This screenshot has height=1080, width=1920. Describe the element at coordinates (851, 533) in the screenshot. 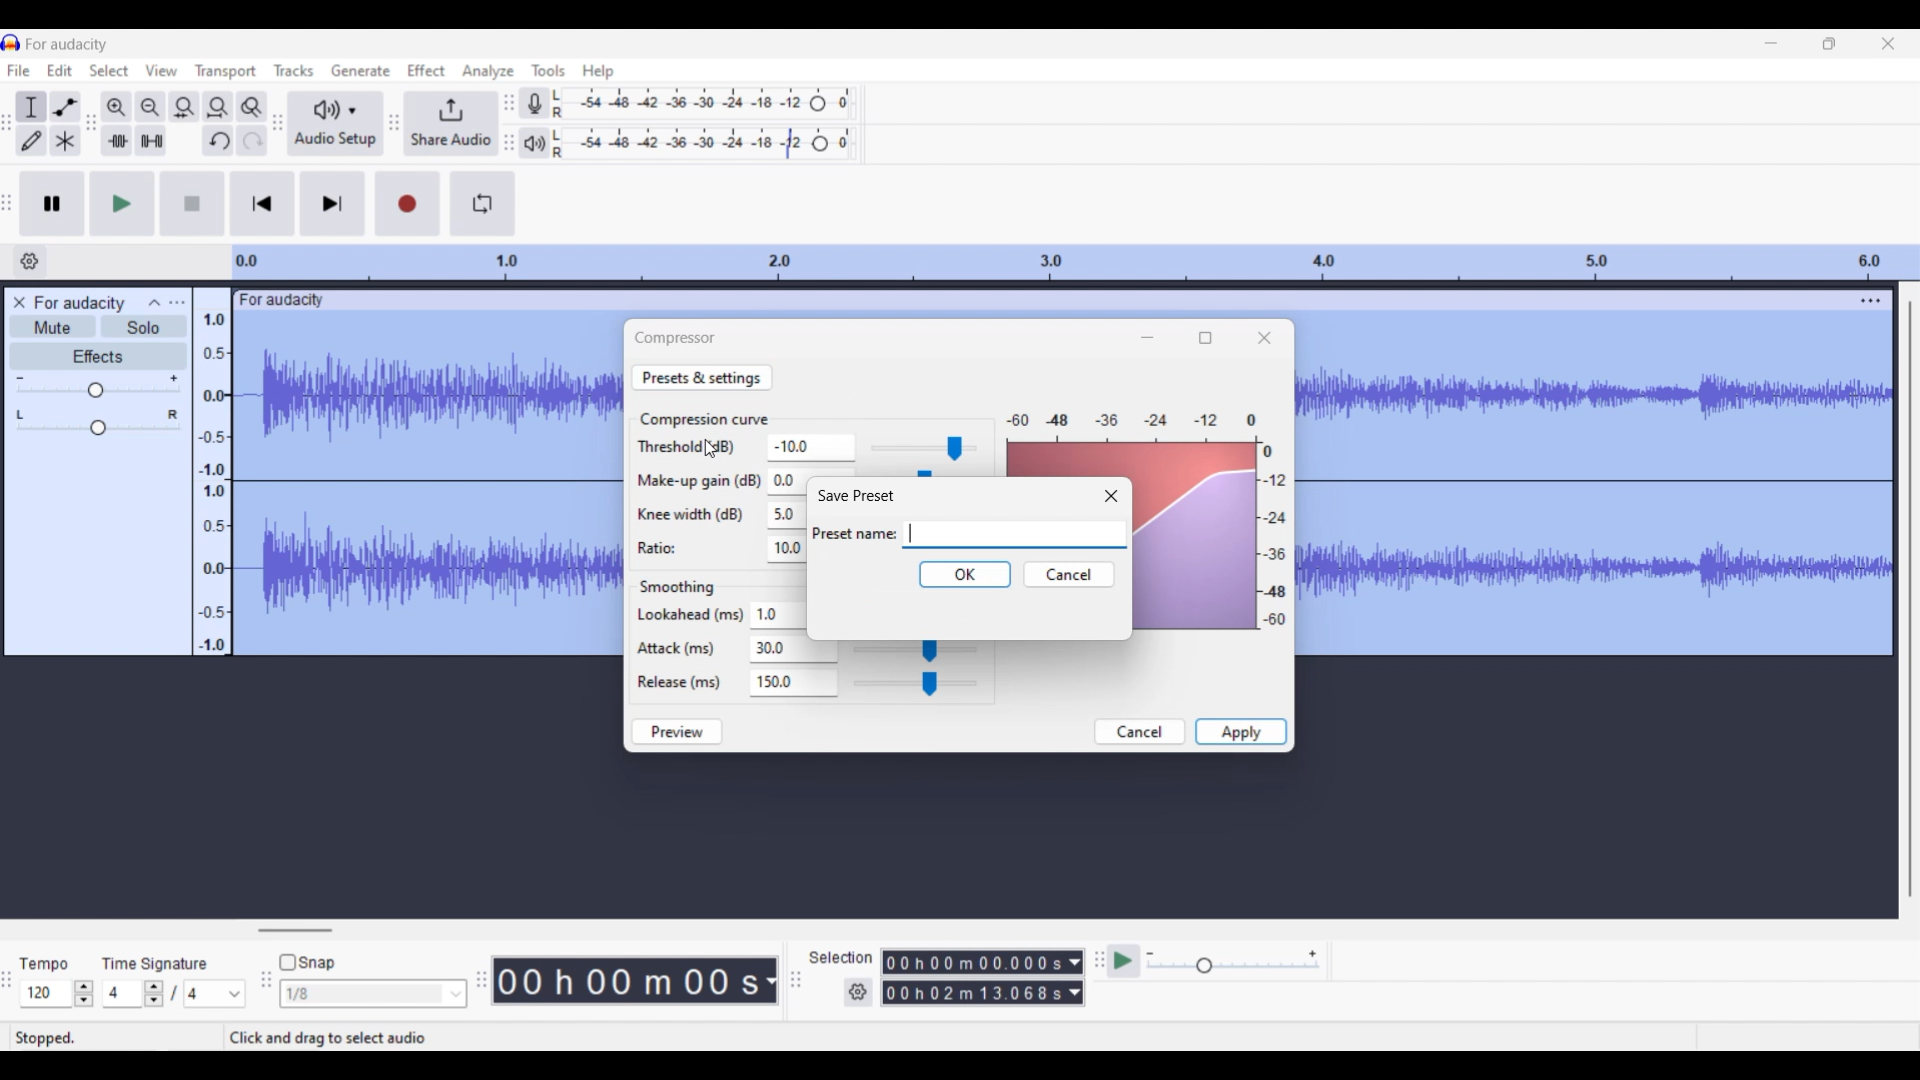

I see `Indicates text box for preset name` at that location.